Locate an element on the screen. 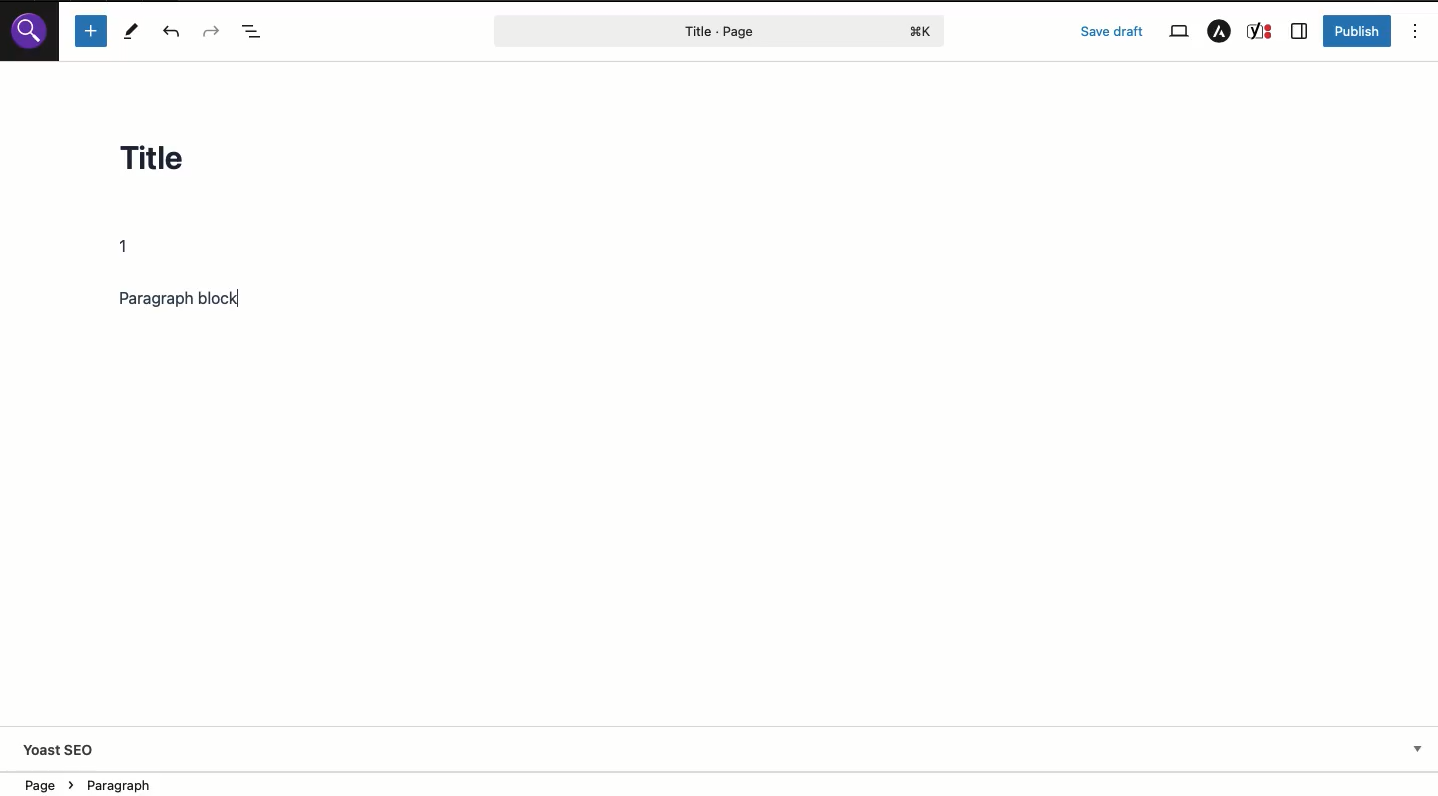 The height and width of the screenshot is (796, 1438). typing cursor is located at coordinates (239, 299).